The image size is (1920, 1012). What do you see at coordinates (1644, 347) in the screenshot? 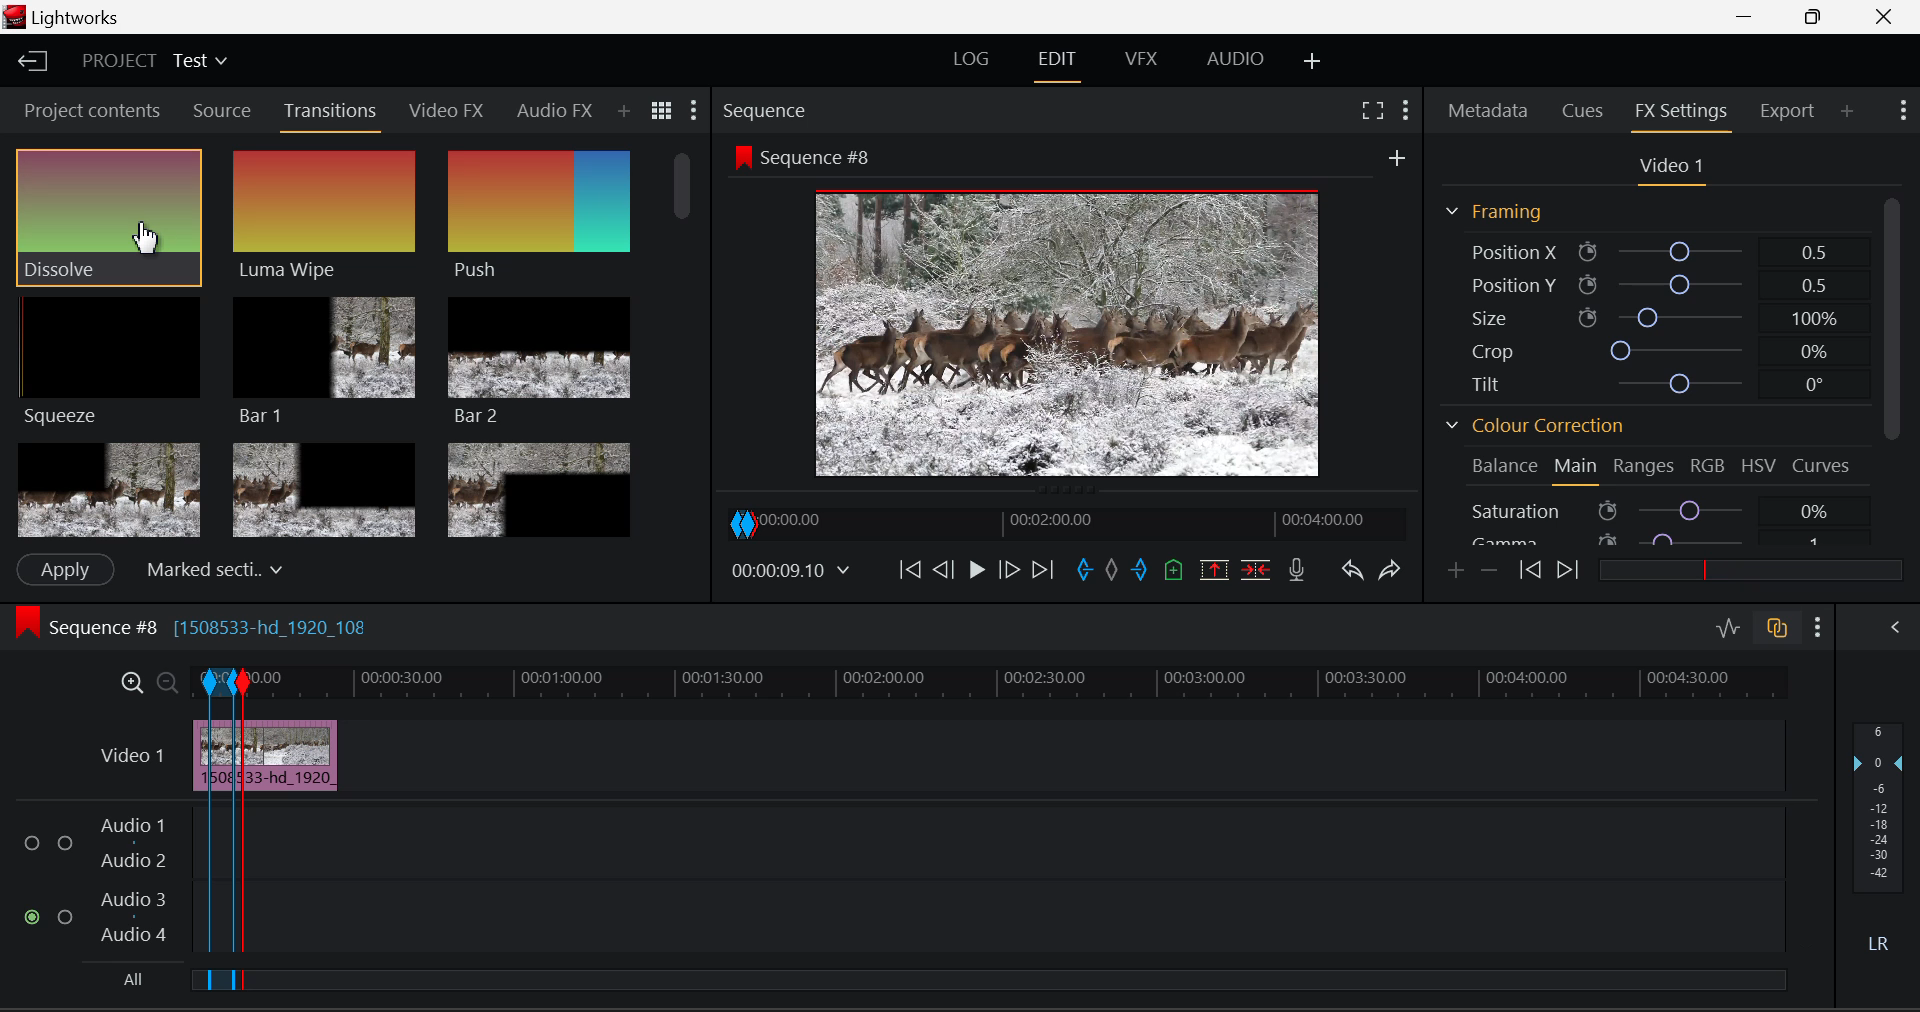
I see `Crop` at bounding box center [1644, 347].